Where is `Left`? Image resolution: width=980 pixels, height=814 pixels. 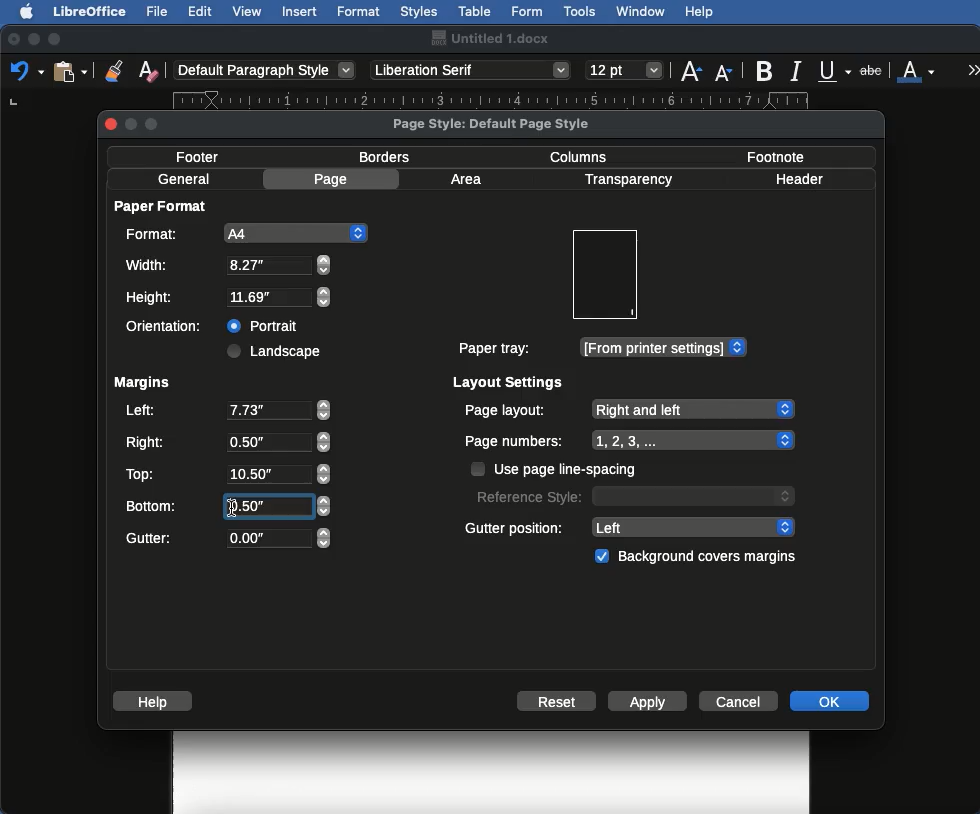 Left is located at coordinates (226, 412).